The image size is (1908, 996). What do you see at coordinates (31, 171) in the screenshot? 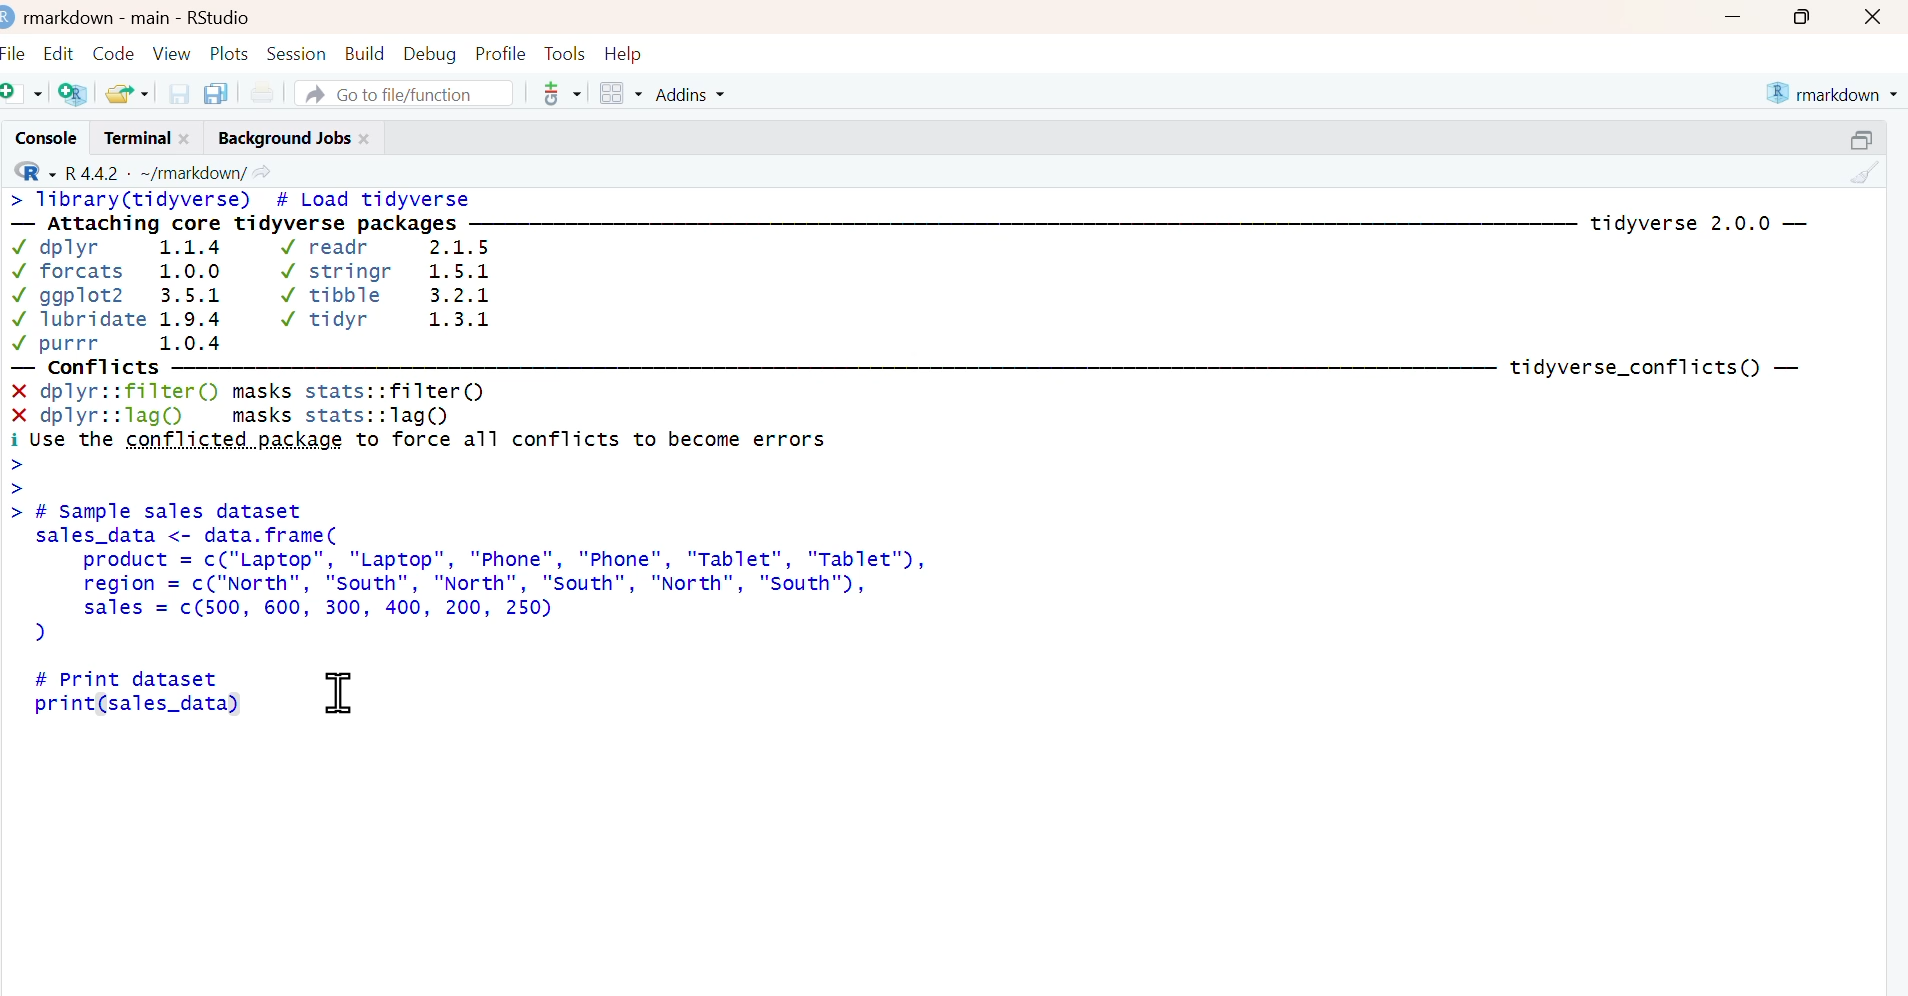
I see `R` at bounding box center [31, 171].